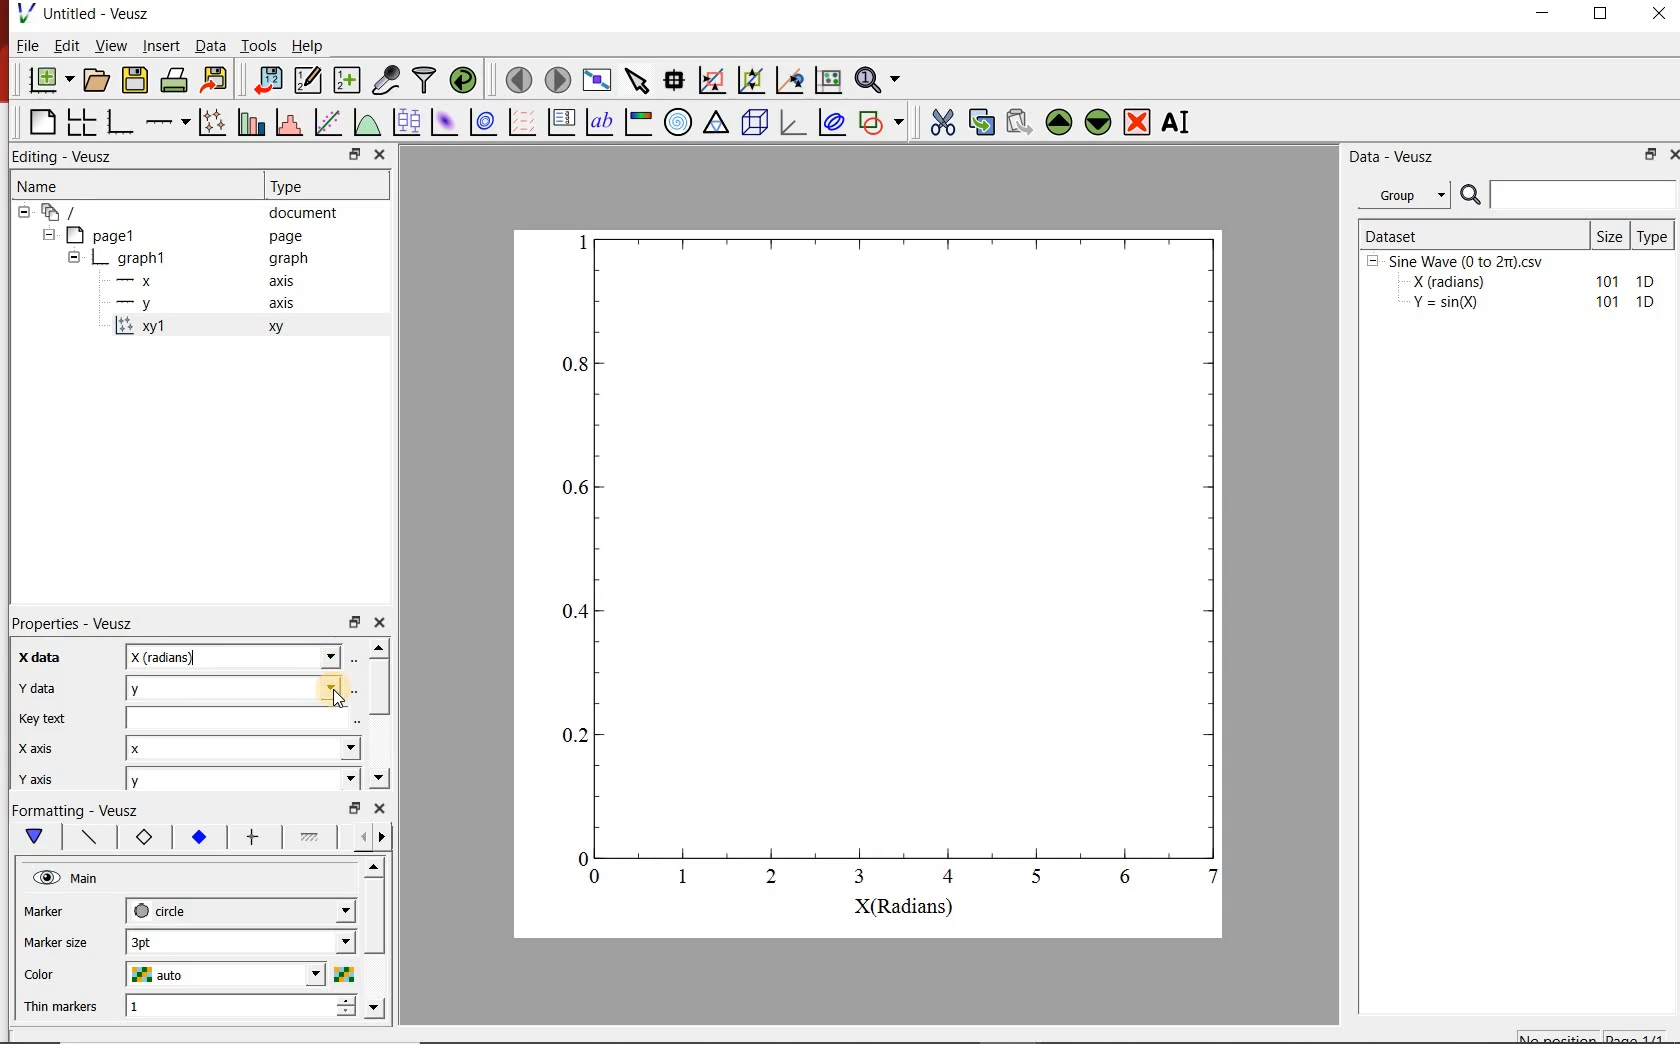 This screenshot has width=1680, height=1044. I want to click on plot 2d dataset as contours, so click(483, 122).